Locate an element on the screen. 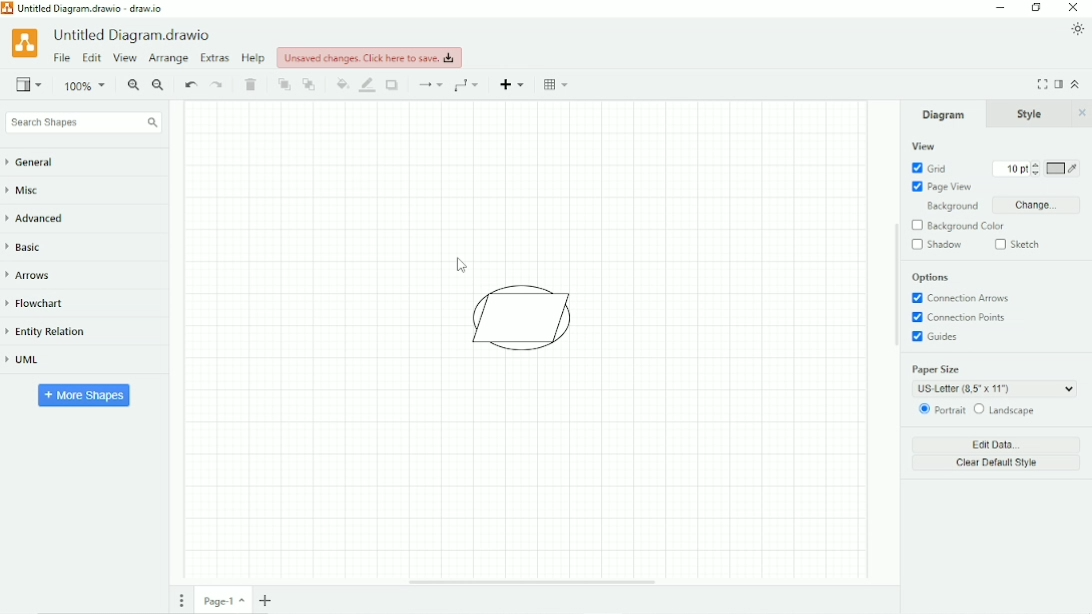 This screenshot has width=1092, height=614. Extras is located at coordinates (215, 57).